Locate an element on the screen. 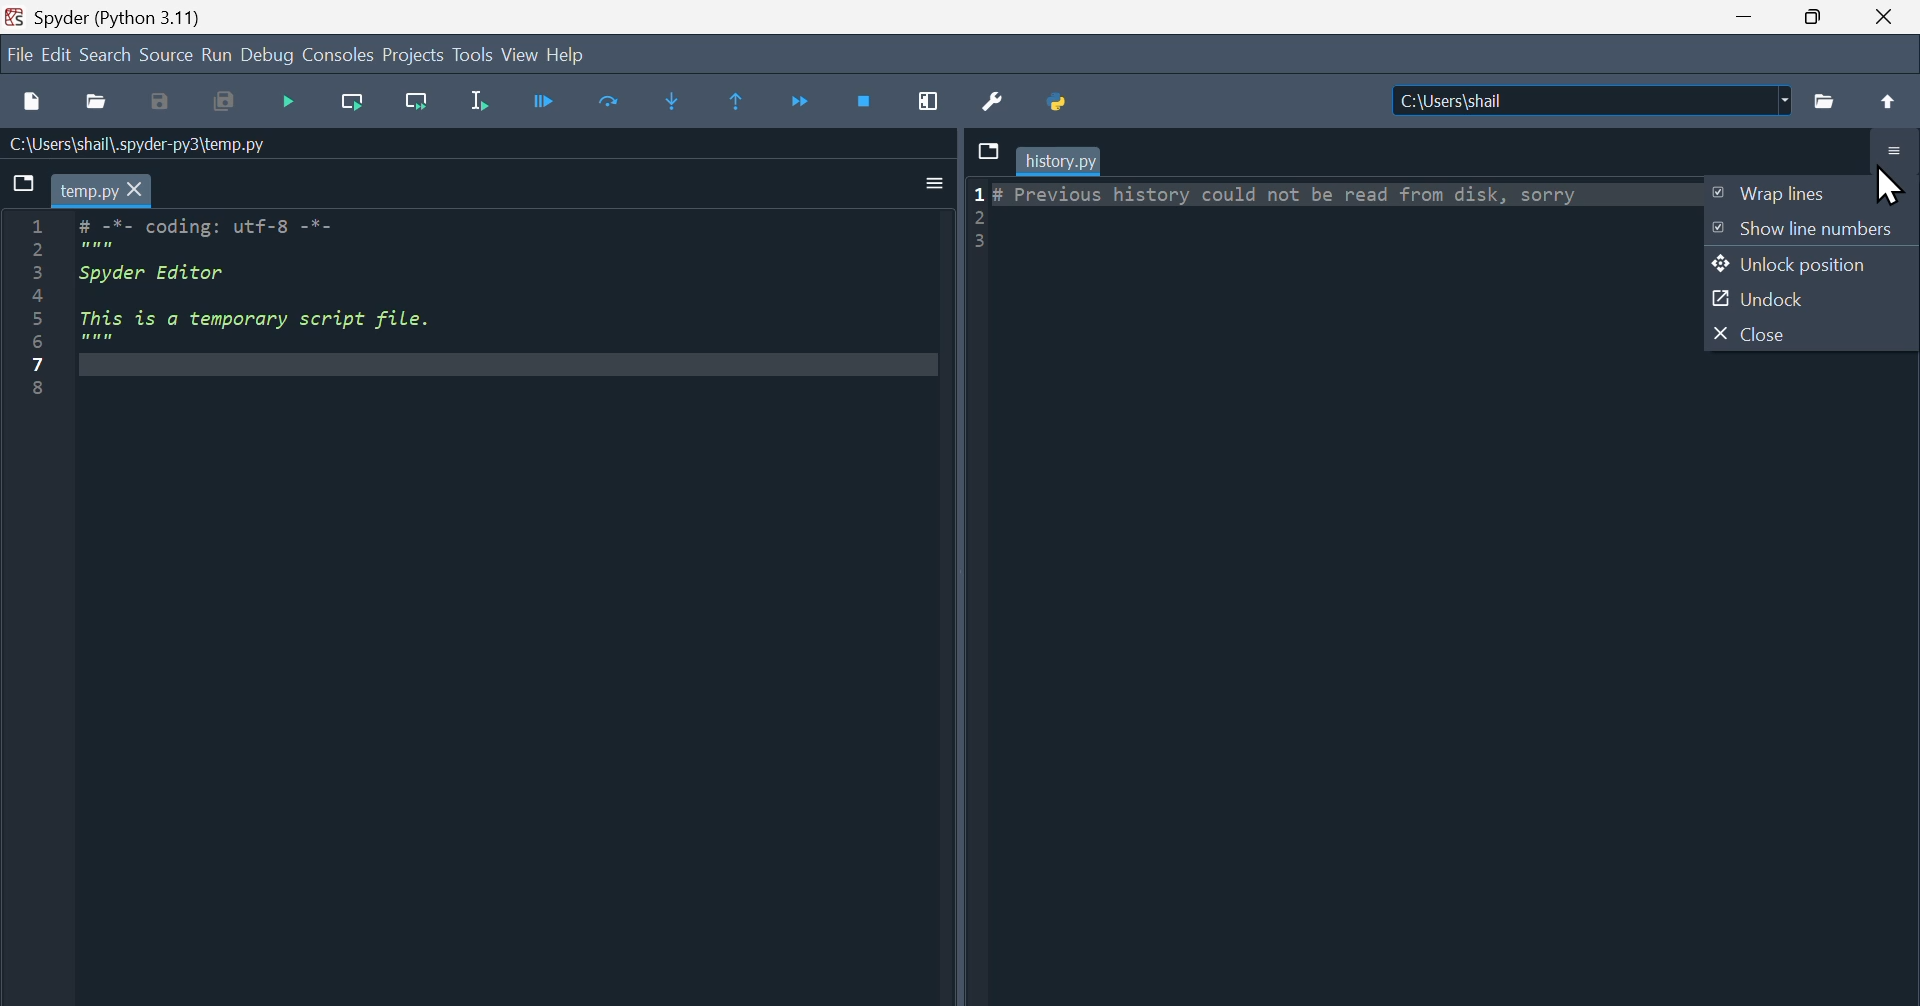 The width and height of the screenshot is (1920, 1006).  # -*- coding: utf-8 -*- """ Spyder Editor  This is a temporary script file. """ is located at coordinates (506, 299).